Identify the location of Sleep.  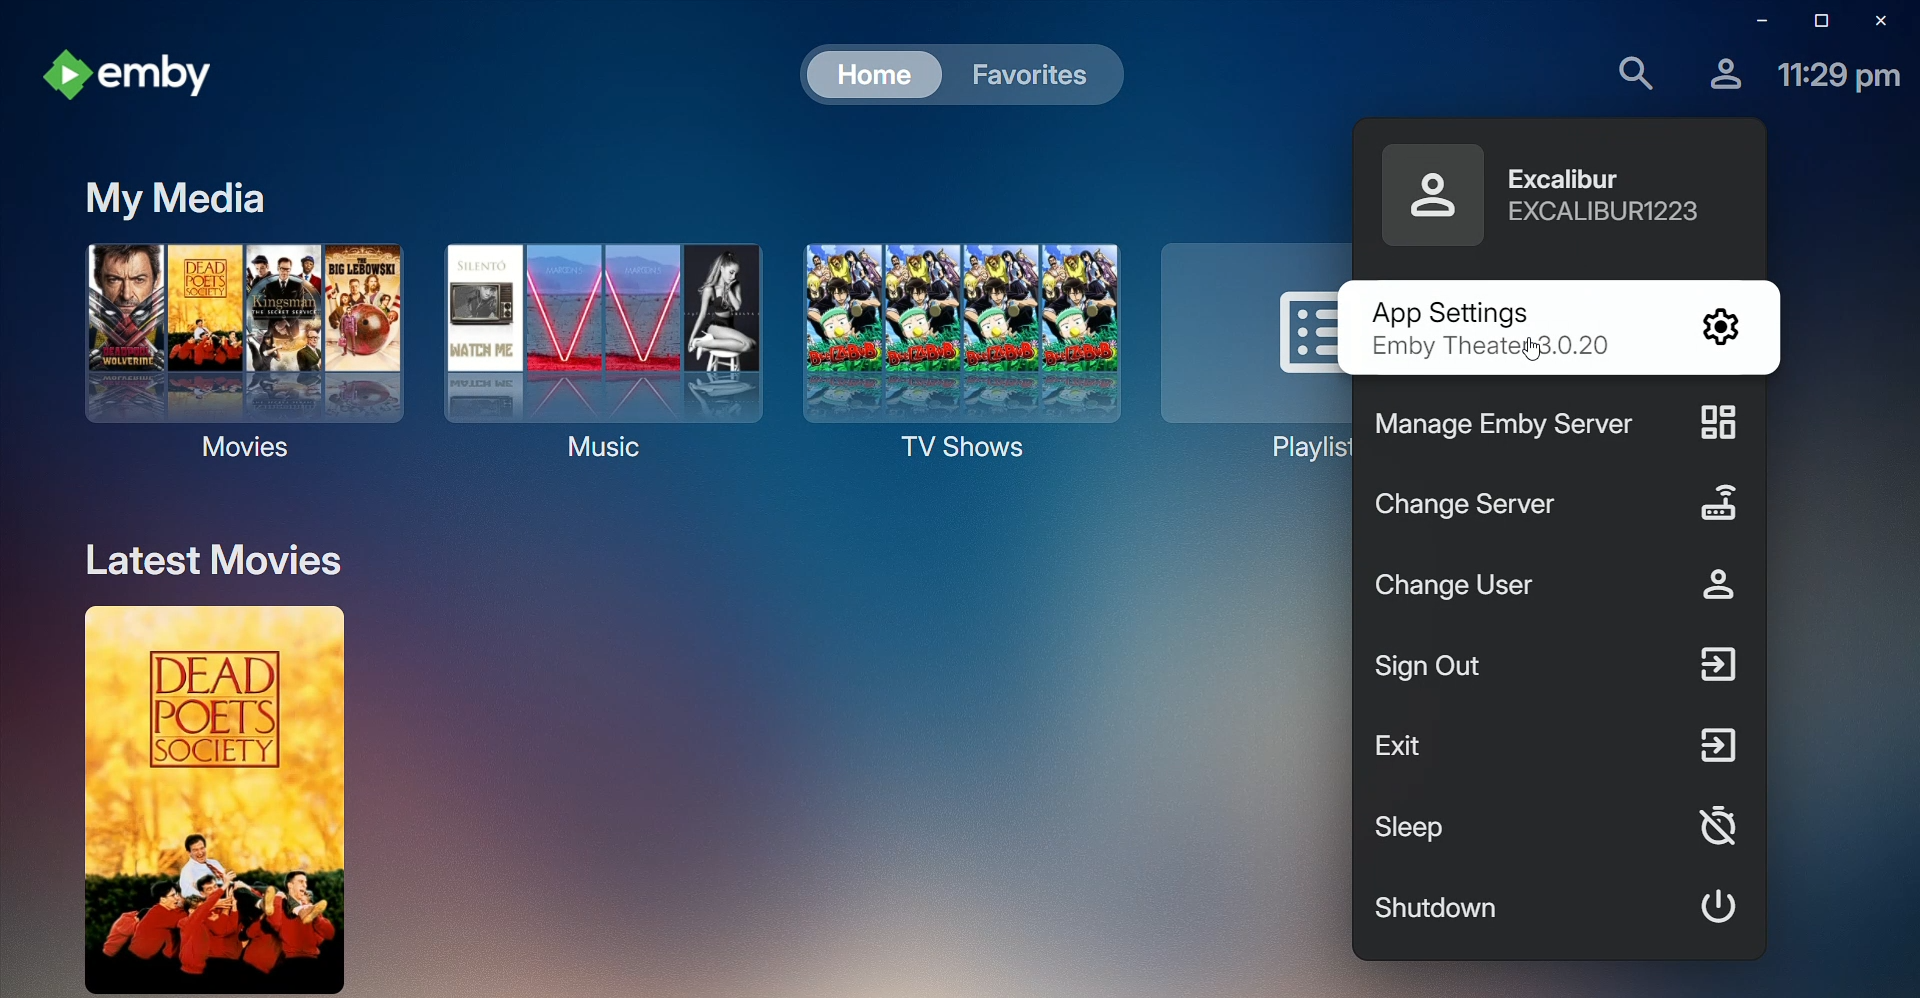
(1559, 834).